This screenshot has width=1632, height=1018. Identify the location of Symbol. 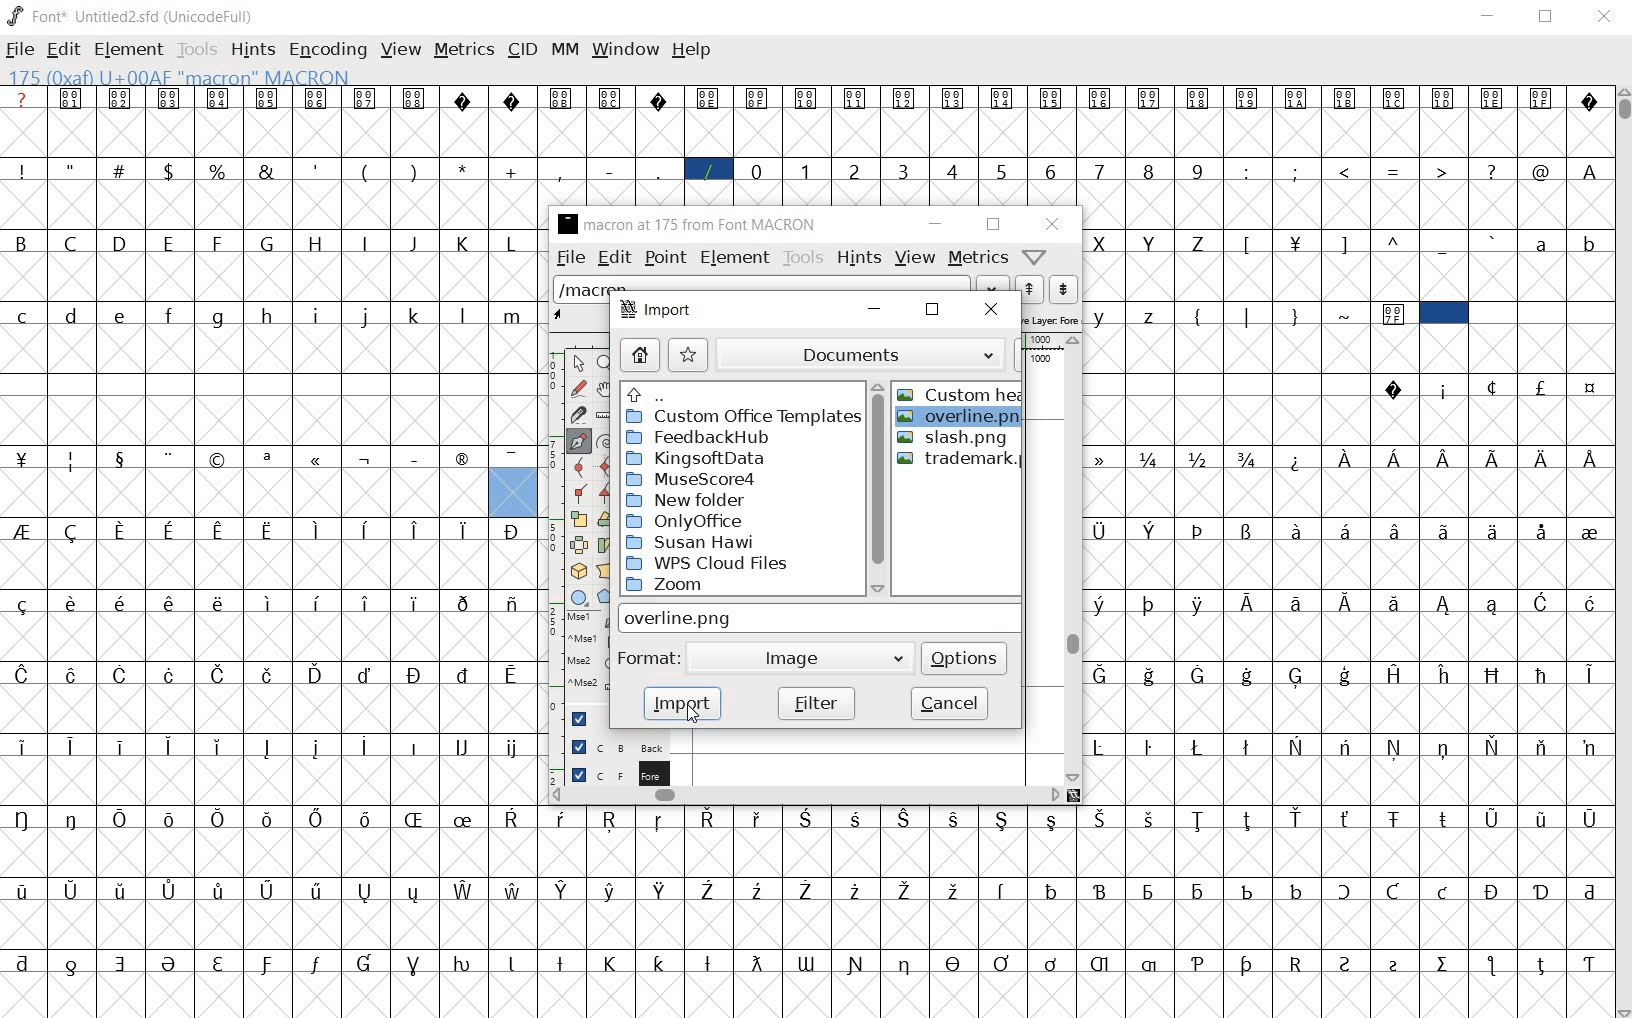
(857, 97).